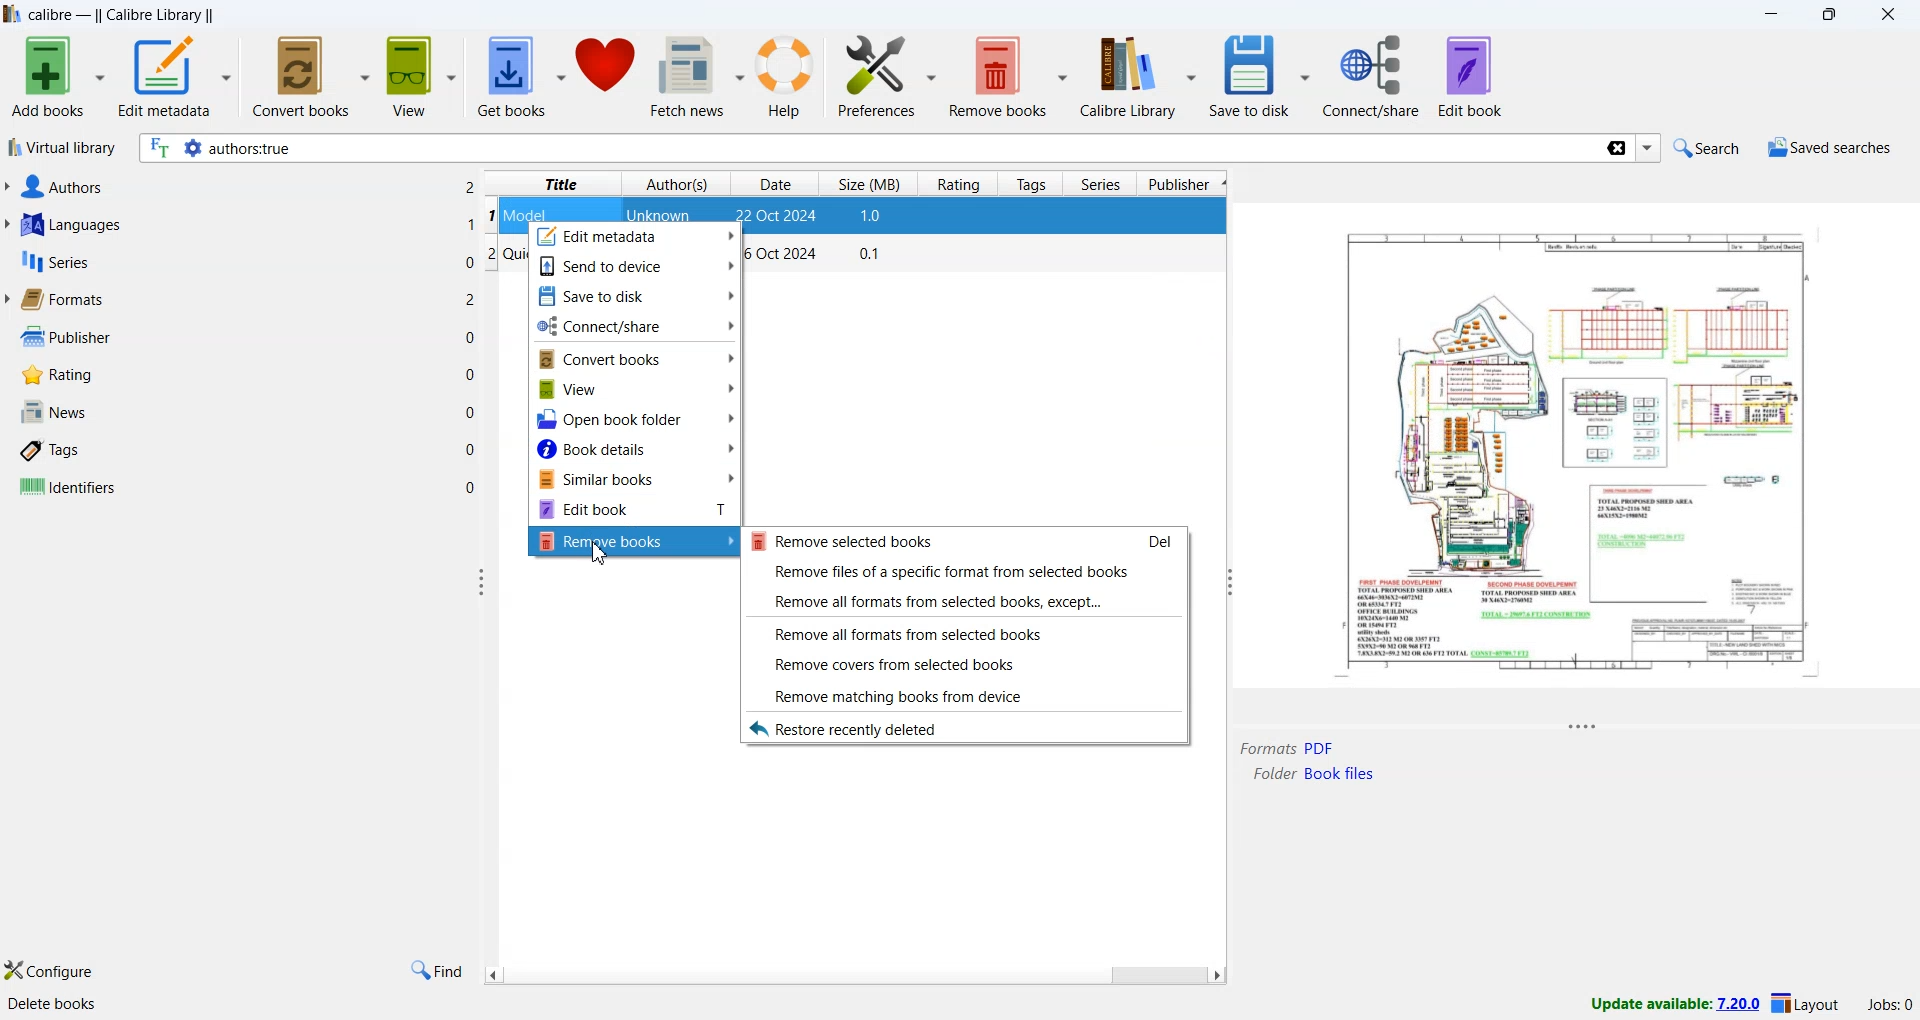  I want to click on date, so click(775, 184).